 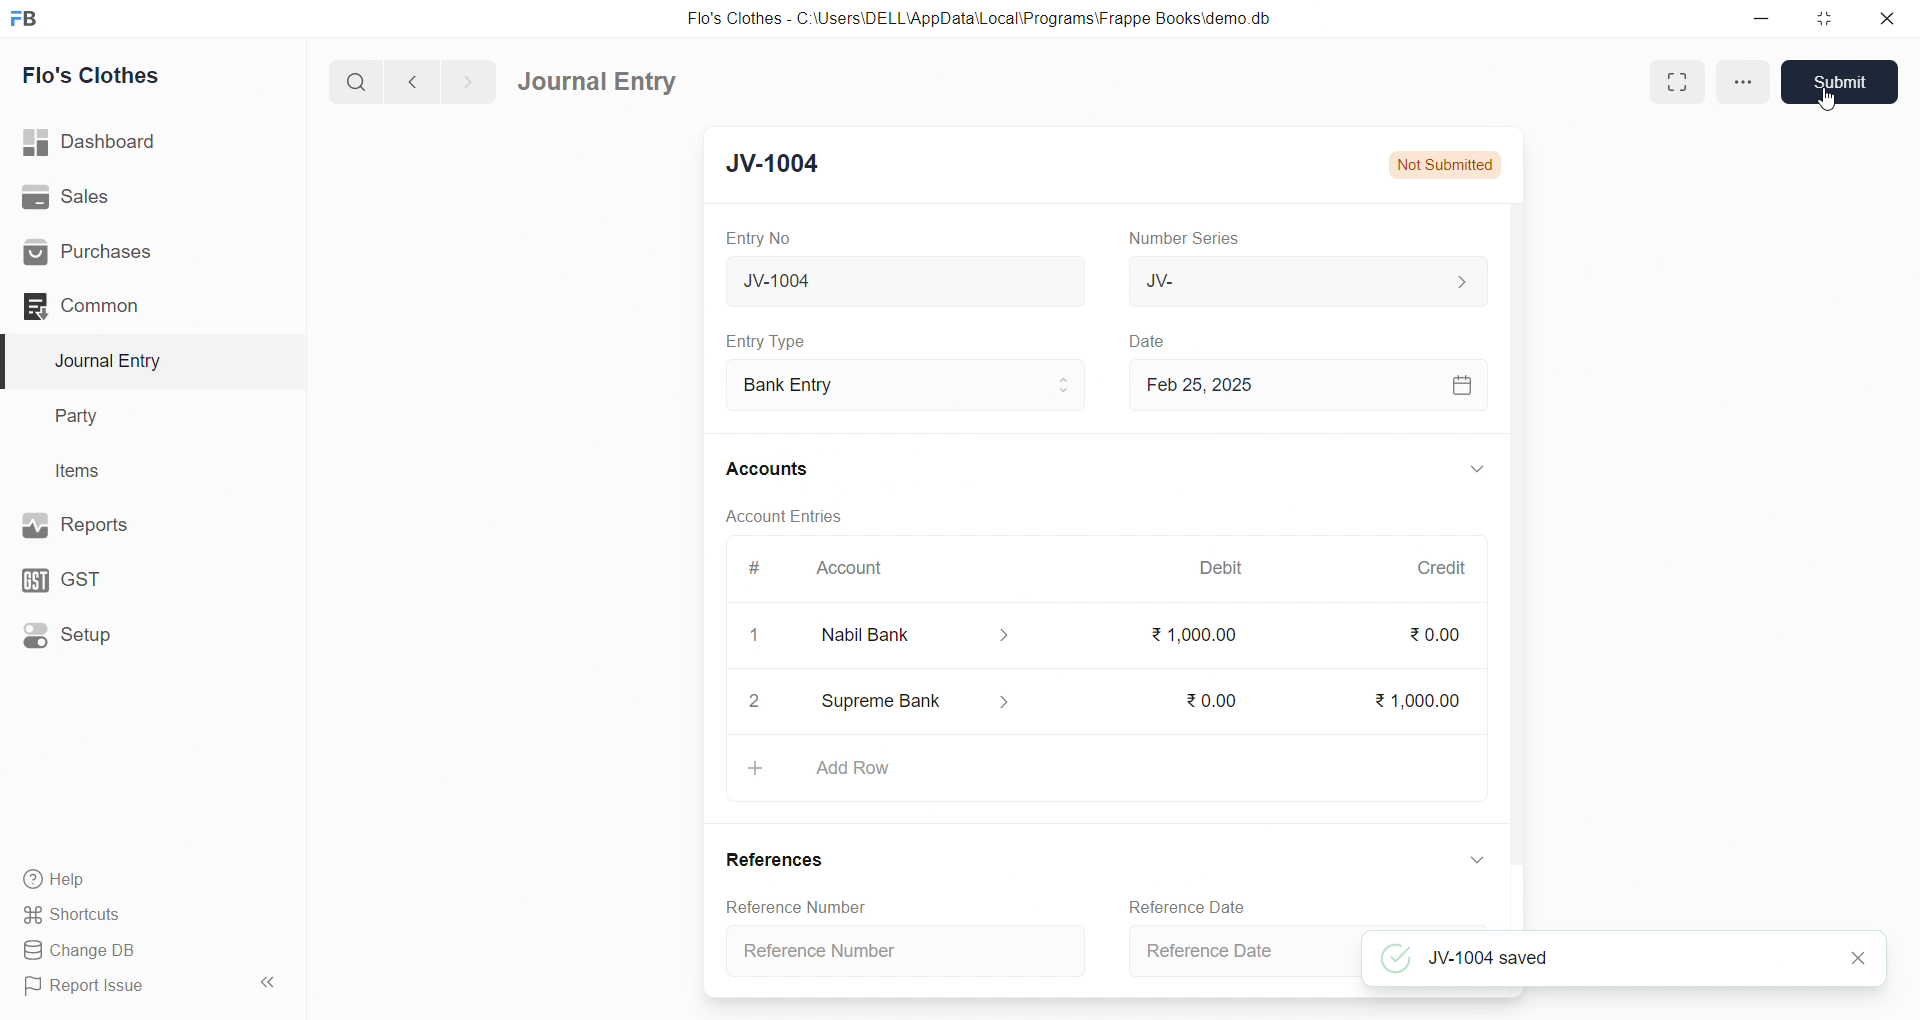 I want to click on navigate backward, so click(x=421, y=79).